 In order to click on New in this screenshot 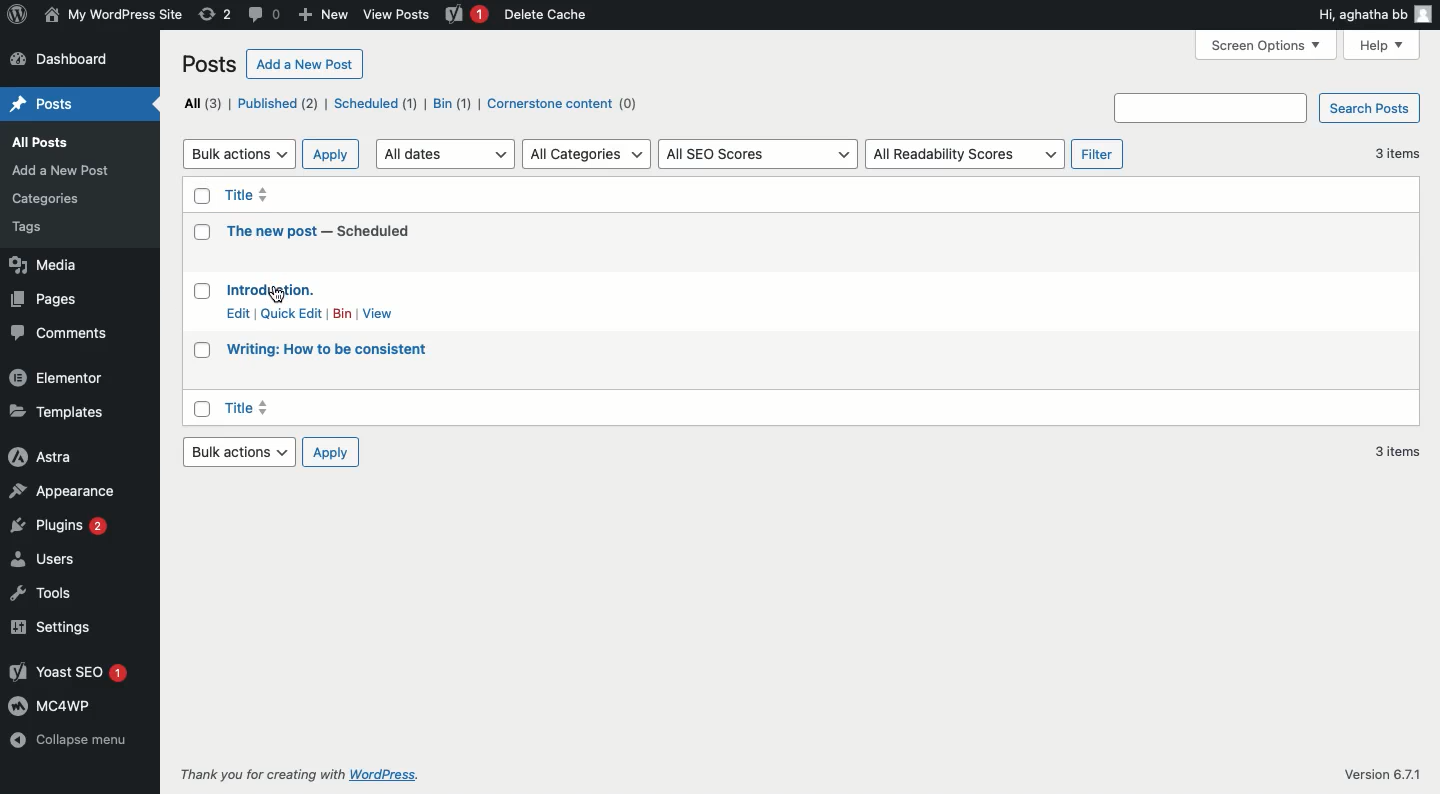, I will do `click(321, 15)`.